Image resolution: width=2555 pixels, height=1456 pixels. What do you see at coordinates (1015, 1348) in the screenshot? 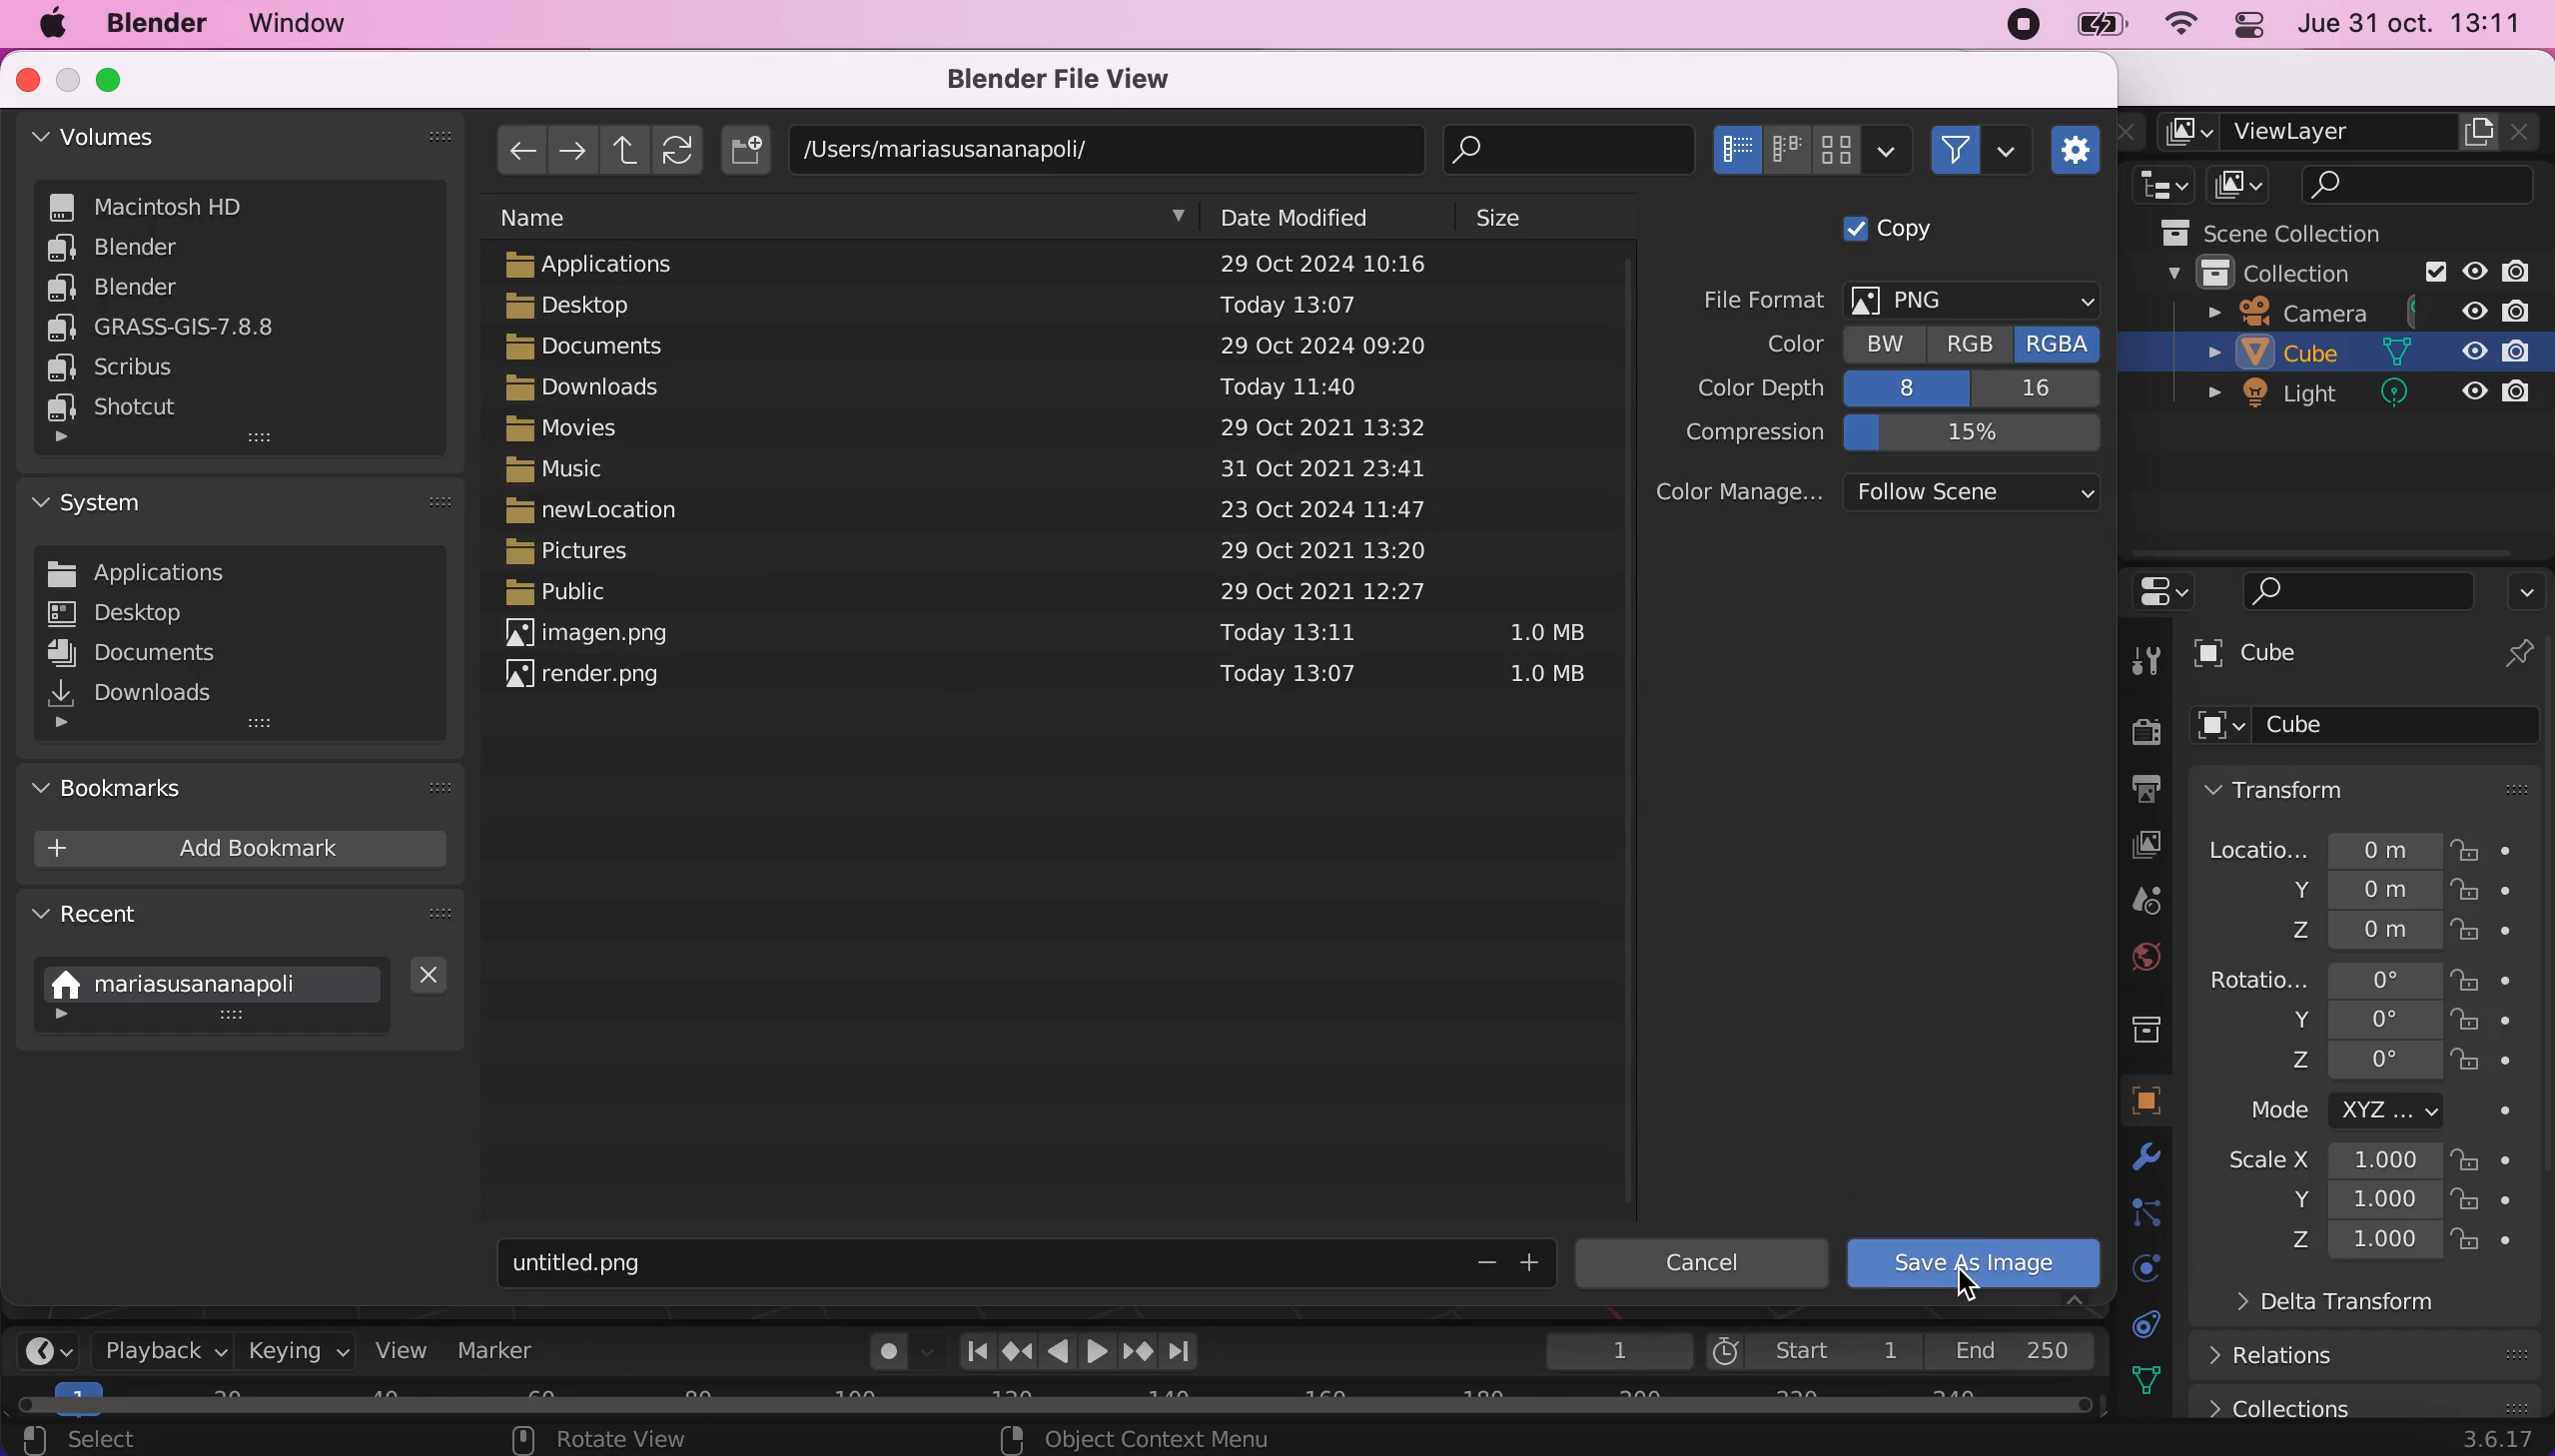
I see `Jump to previous keyframe` at bounding box center [1015, 1348].